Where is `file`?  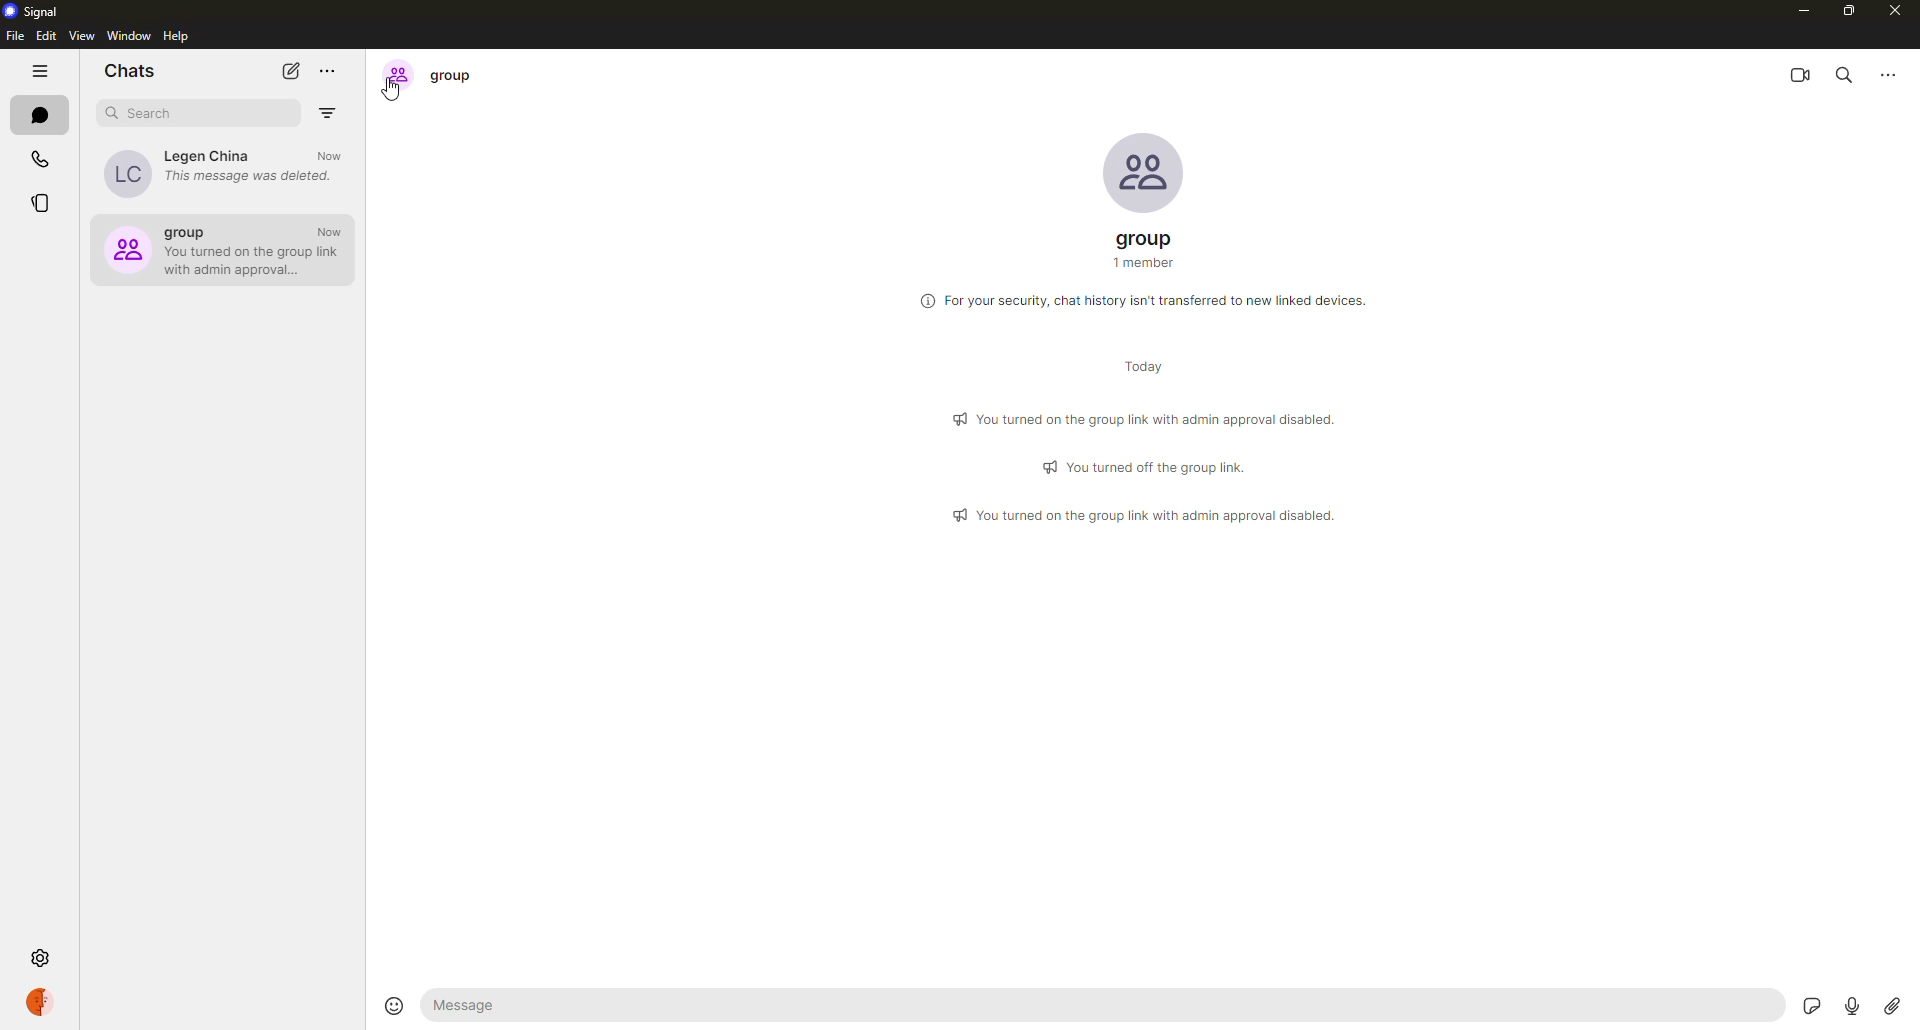
file is located at coordinates (13, 36).